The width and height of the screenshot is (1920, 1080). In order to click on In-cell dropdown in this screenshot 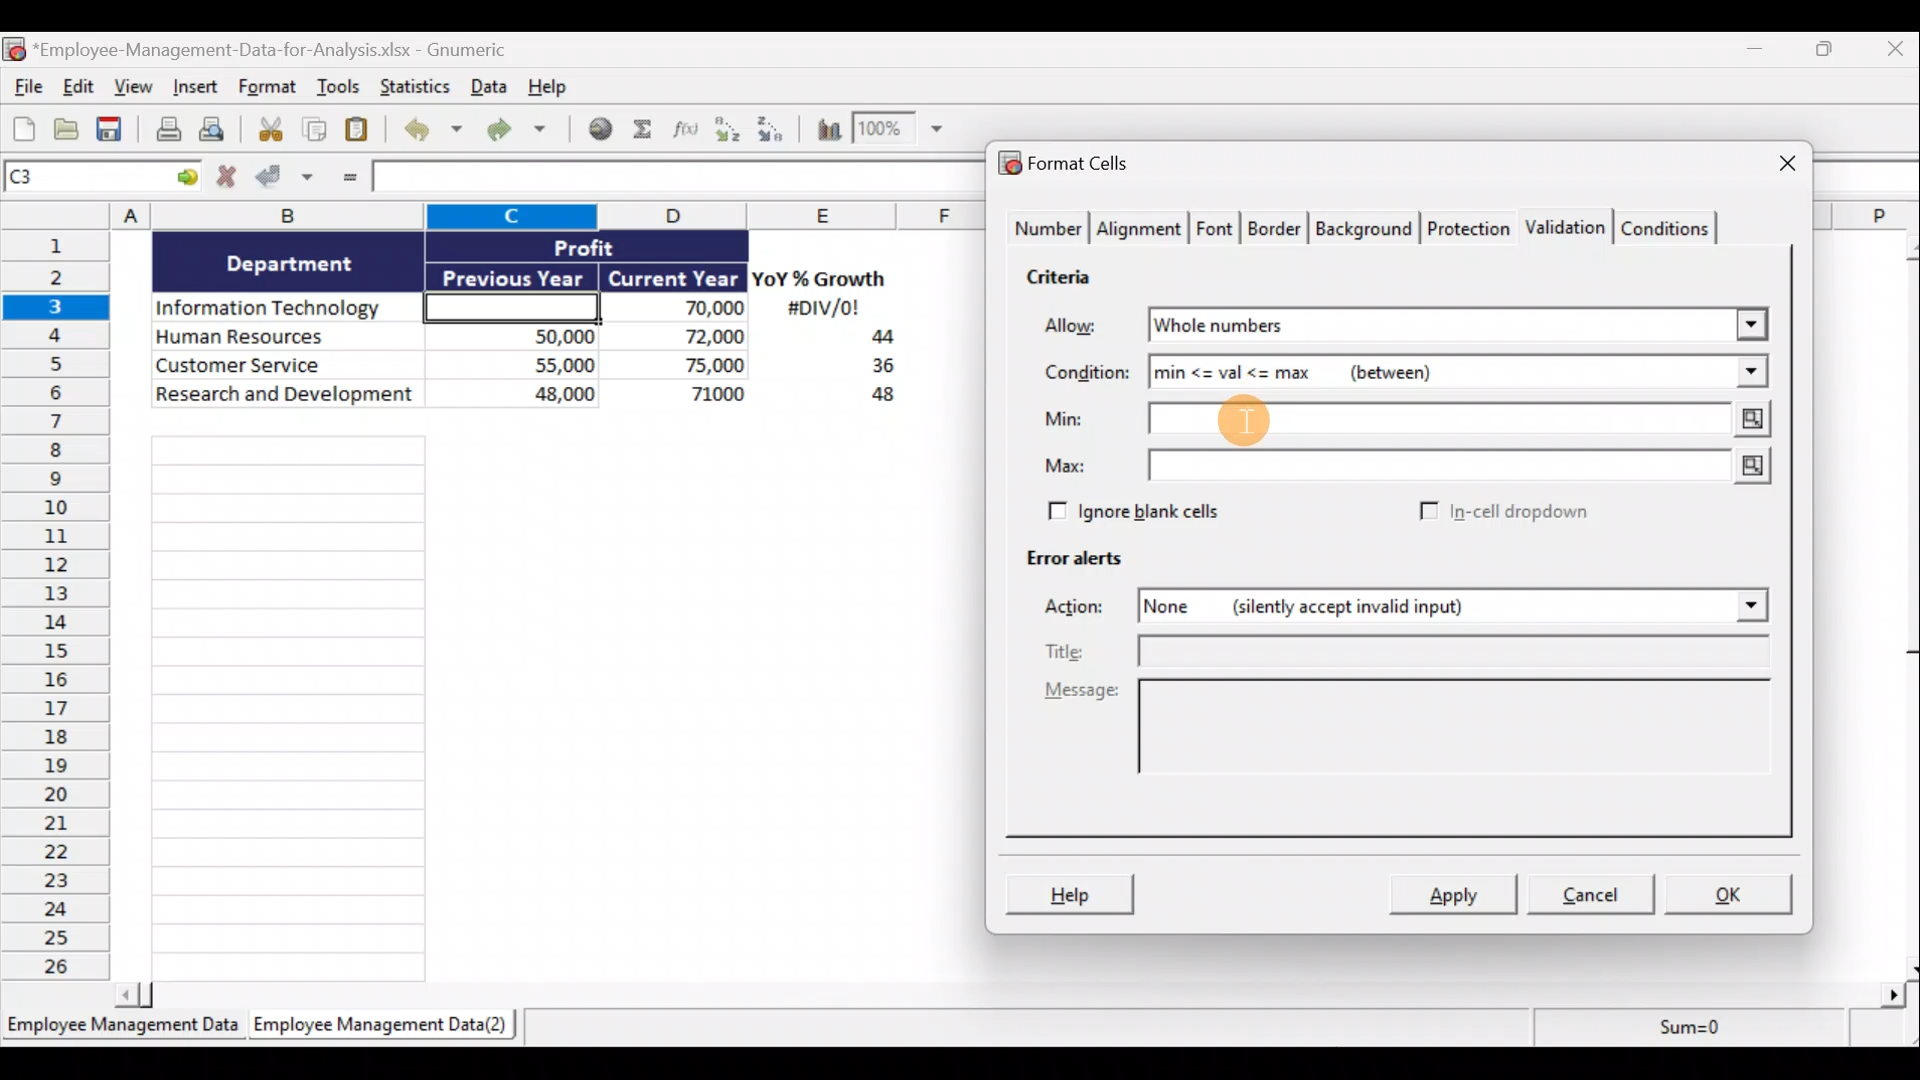, I will do `click(1502, 513)`.